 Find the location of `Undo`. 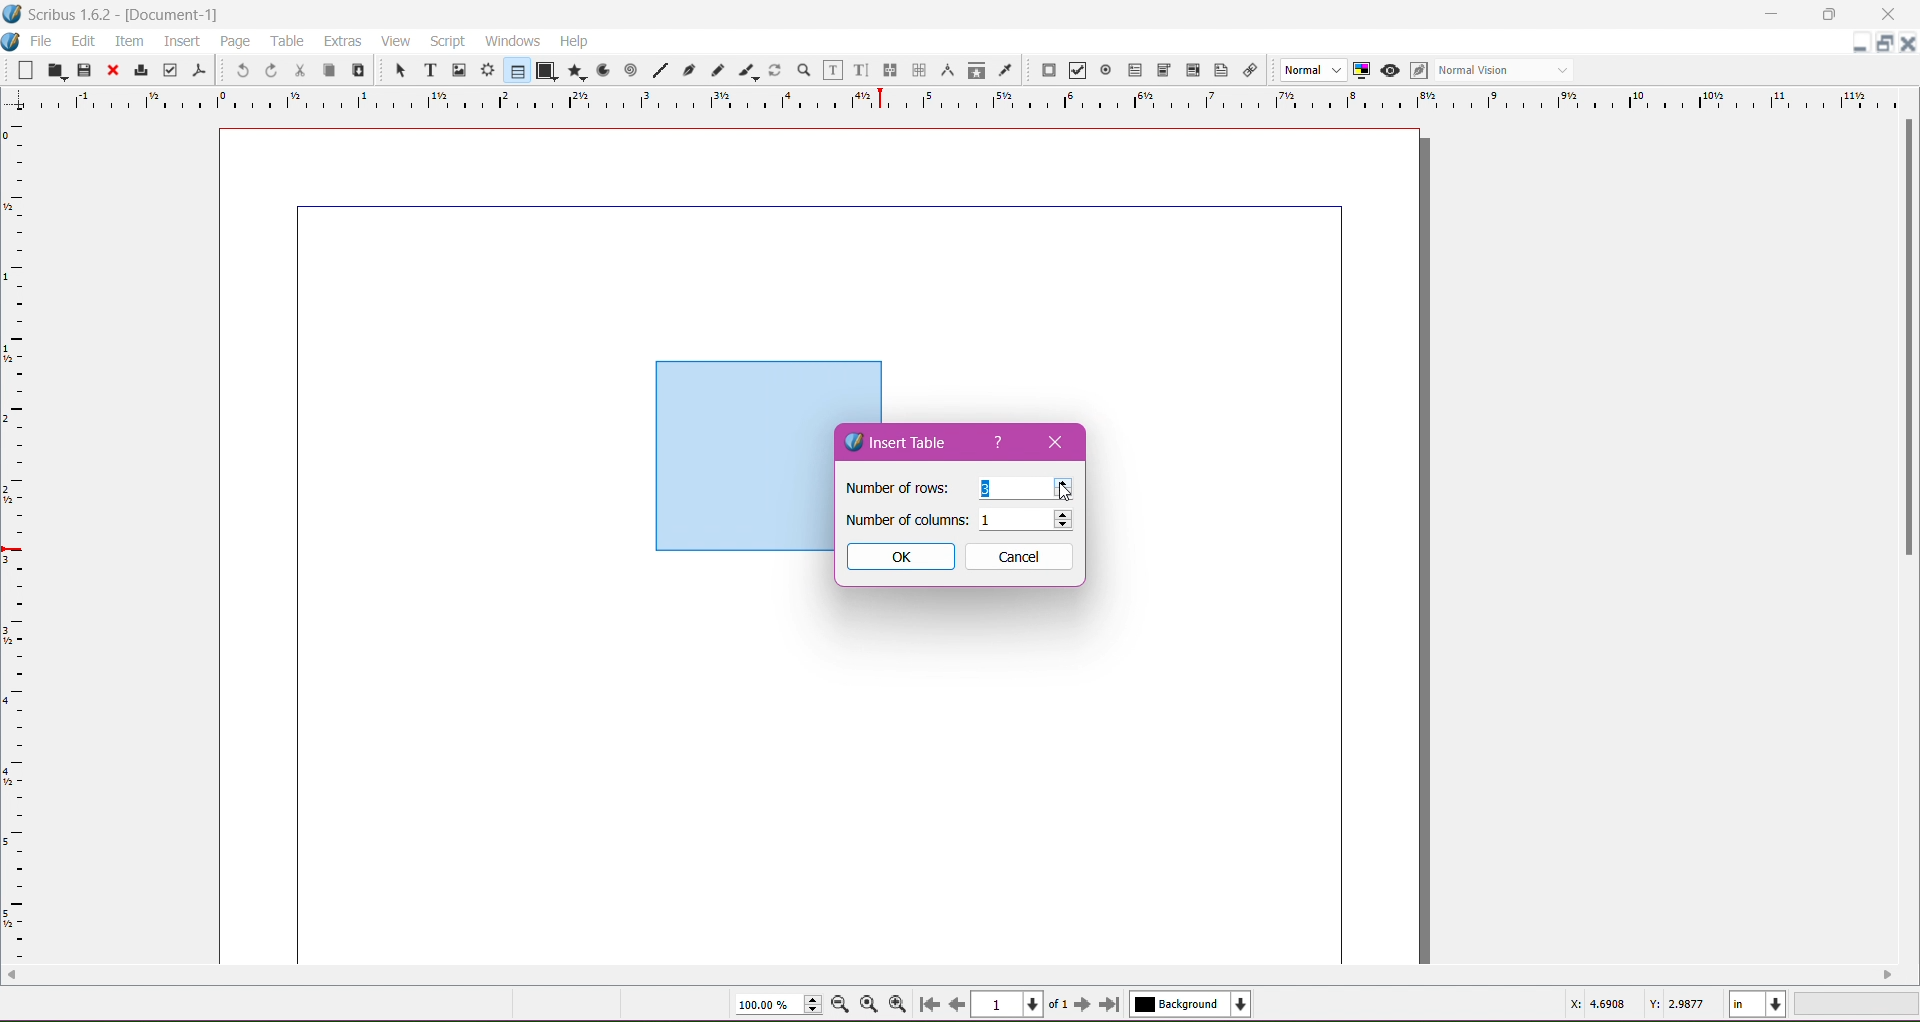

Undo is located at coordinates (240, 69).